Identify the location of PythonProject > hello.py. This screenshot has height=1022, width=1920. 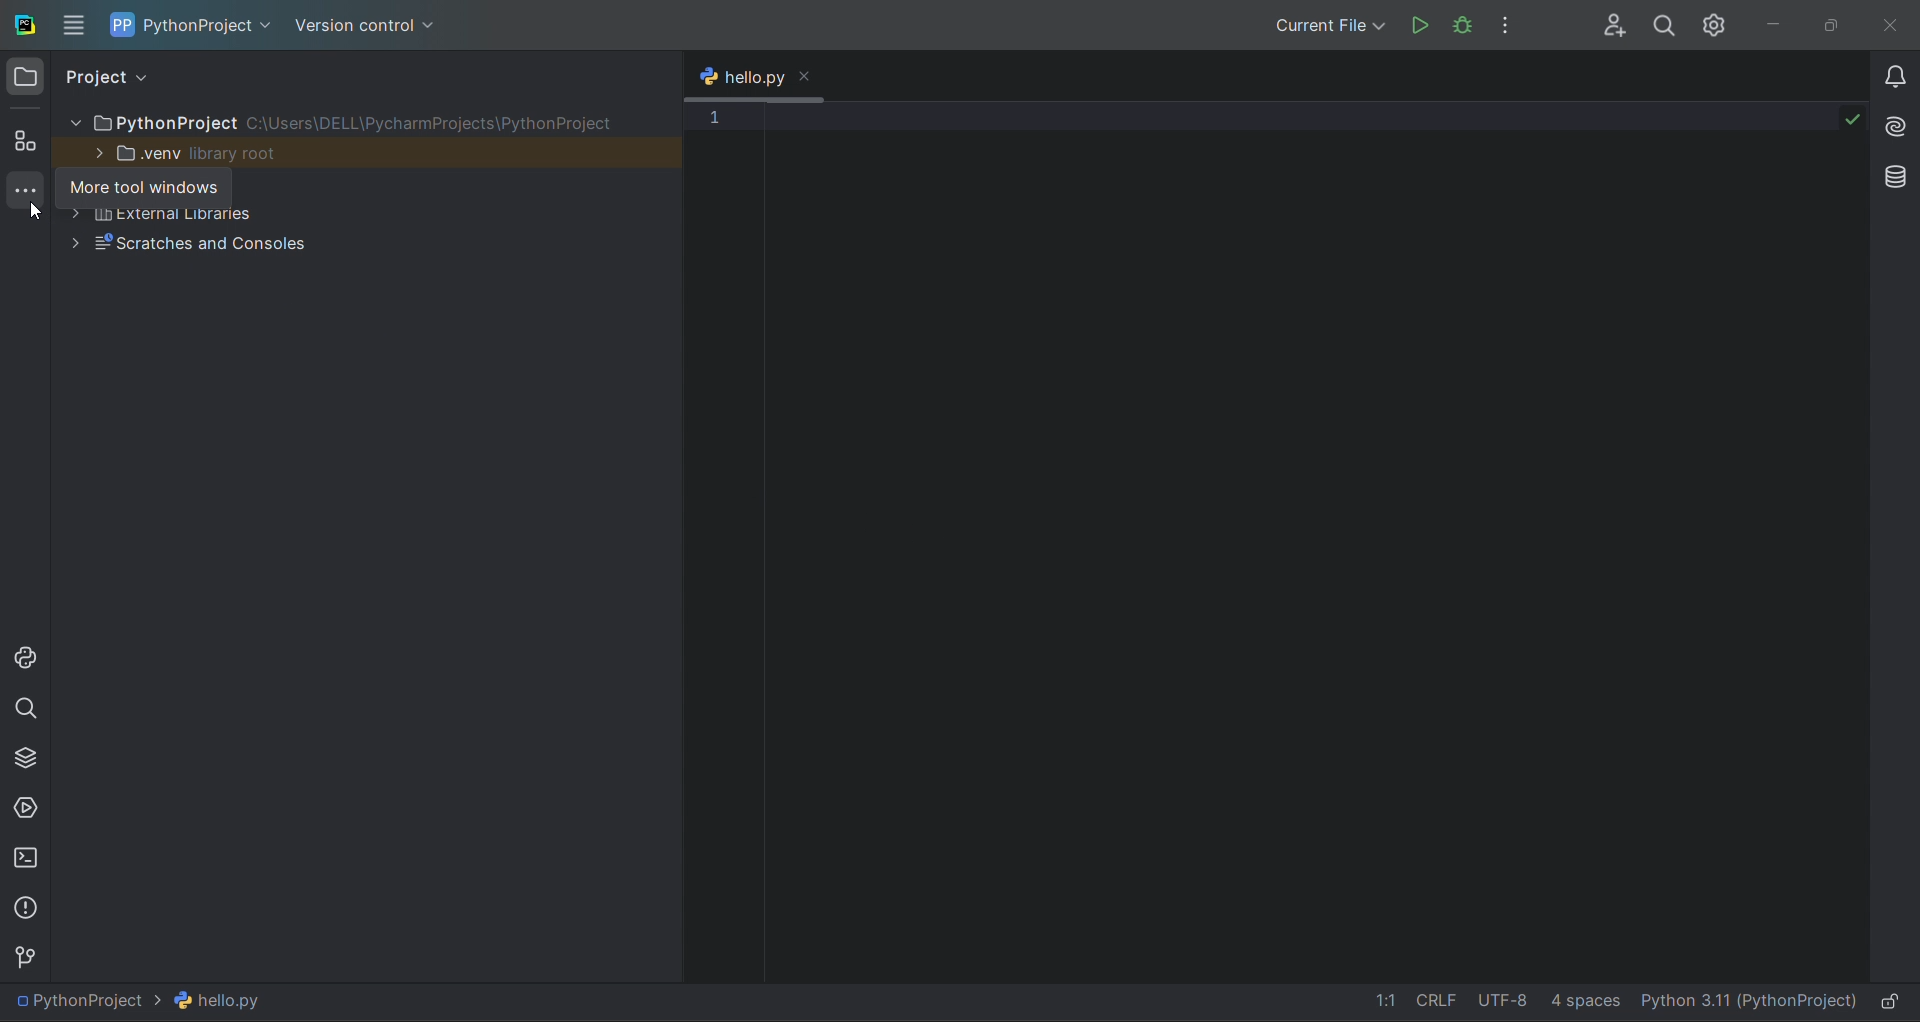
(144, 1001).